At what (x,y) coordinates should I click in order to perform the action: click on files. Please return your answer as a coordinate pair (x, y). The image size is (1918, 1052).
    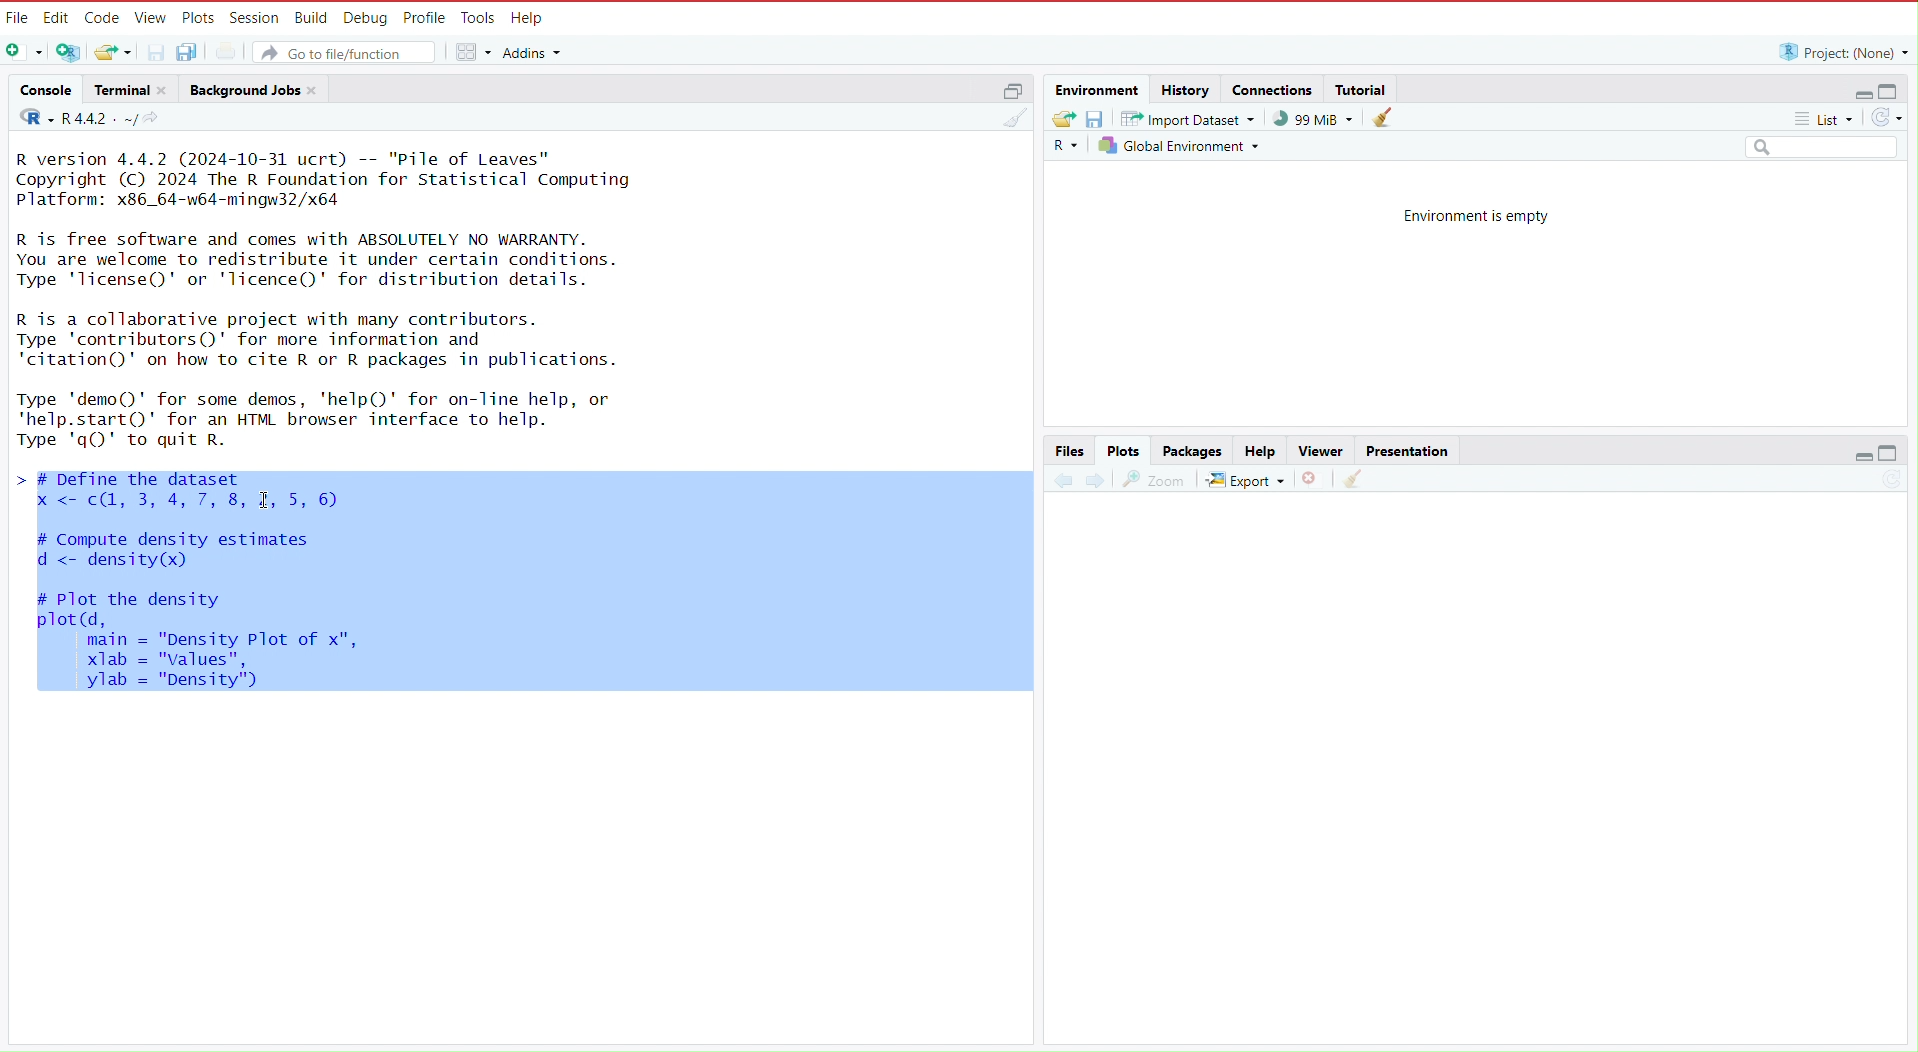
    Looking at the image, I should click on (1070, 449).